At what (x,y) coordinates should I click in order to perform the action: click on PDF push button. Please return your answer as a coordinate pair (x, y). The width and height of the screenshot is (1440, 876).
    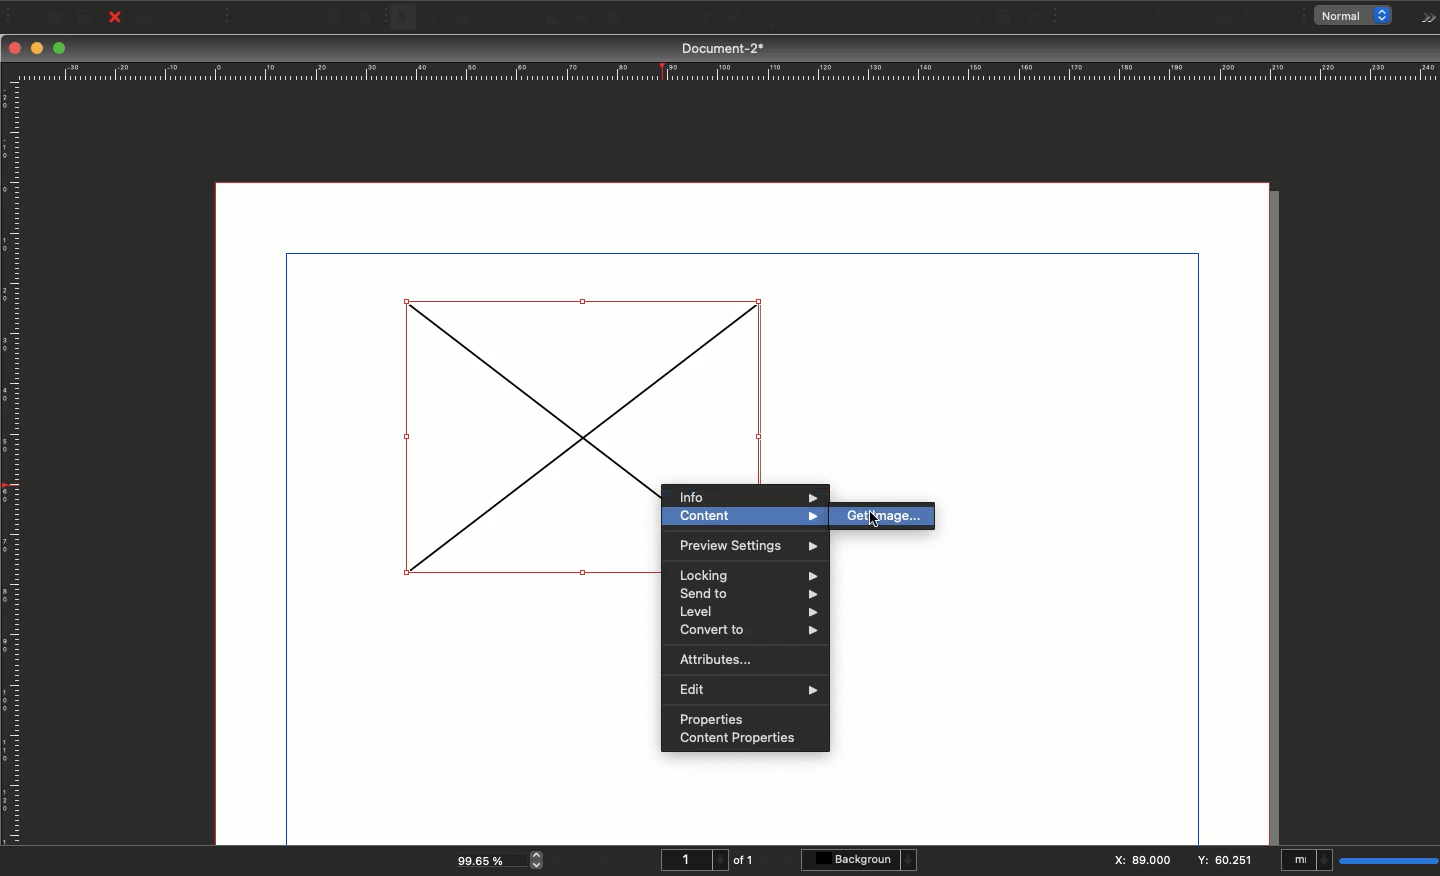
    Looking at the image, I should click on (1070, 17).